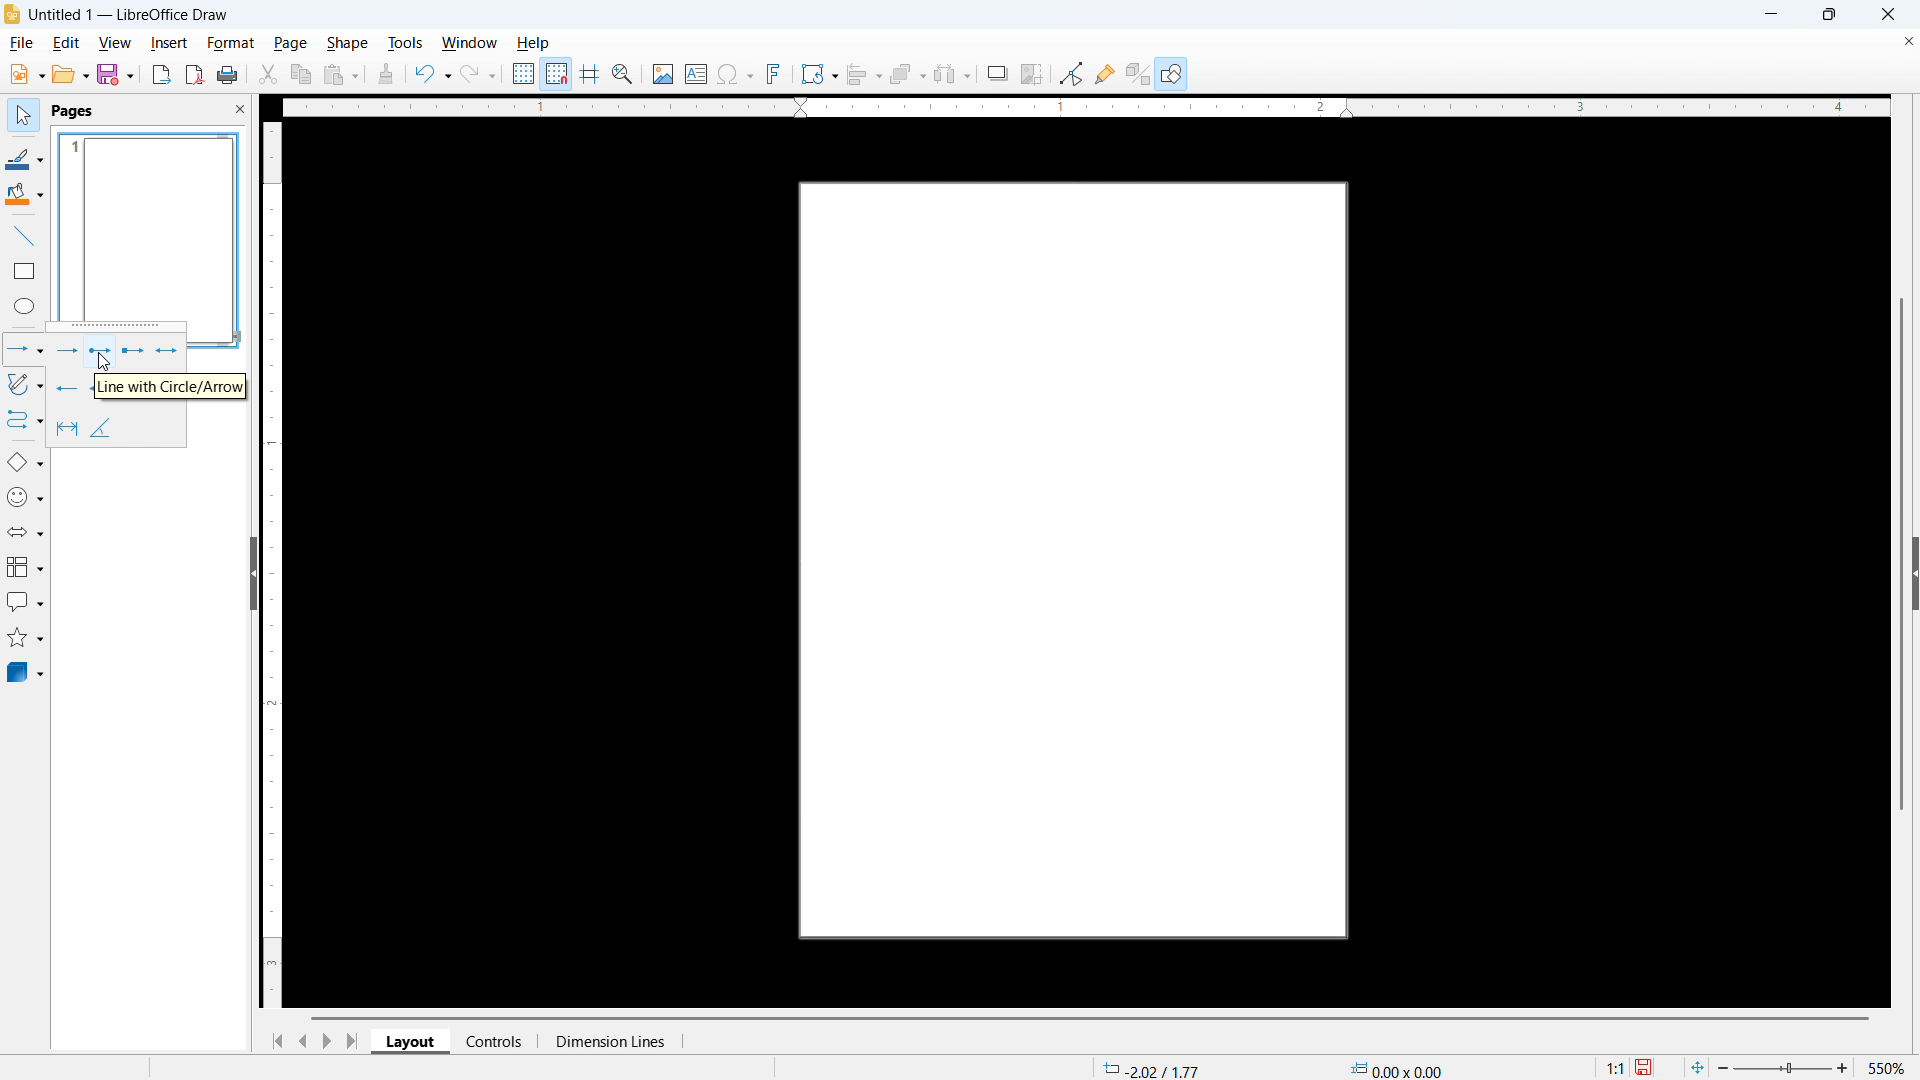 The image size is (1920, 1080). Describe the element at coordinates (557, 74) in the screenshot. I see `Snap to grid ` at that location.